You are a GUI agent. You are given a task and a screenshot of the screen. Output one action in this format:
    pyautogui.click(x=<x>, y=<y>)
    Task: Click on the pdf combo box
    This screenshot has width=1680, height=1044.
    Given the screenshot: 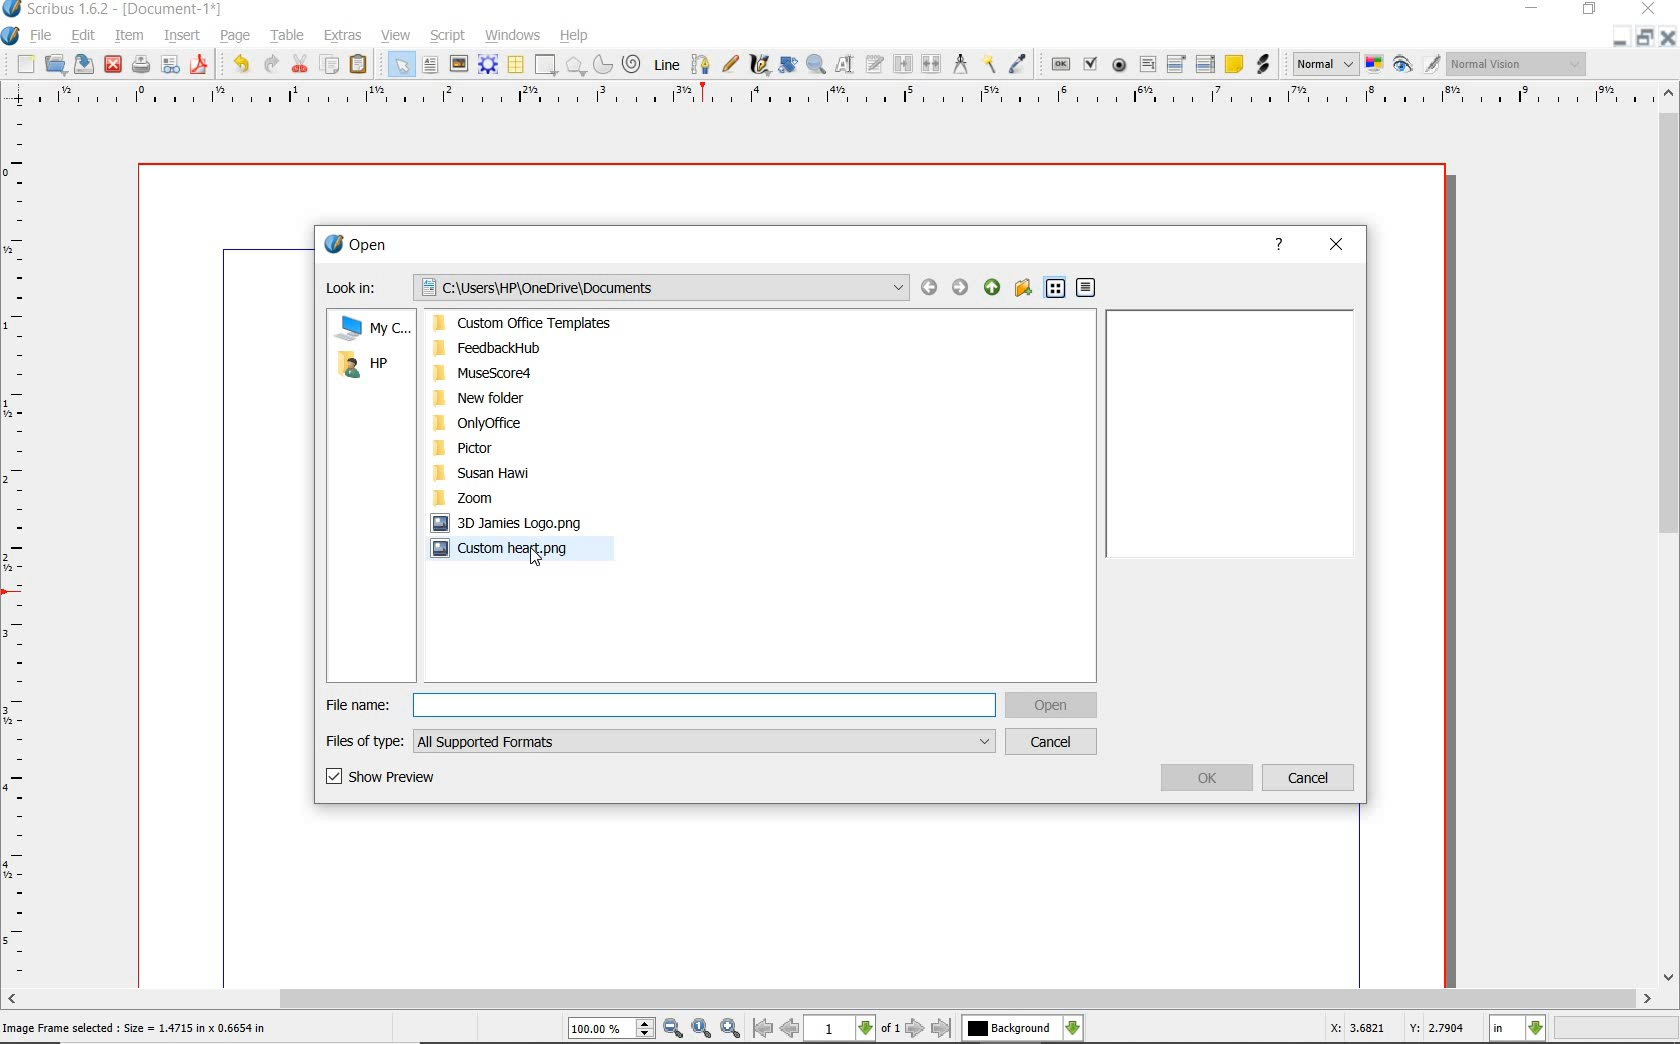 What is the action you would take?
    pyautogui.click(x=1178, y=65)
    